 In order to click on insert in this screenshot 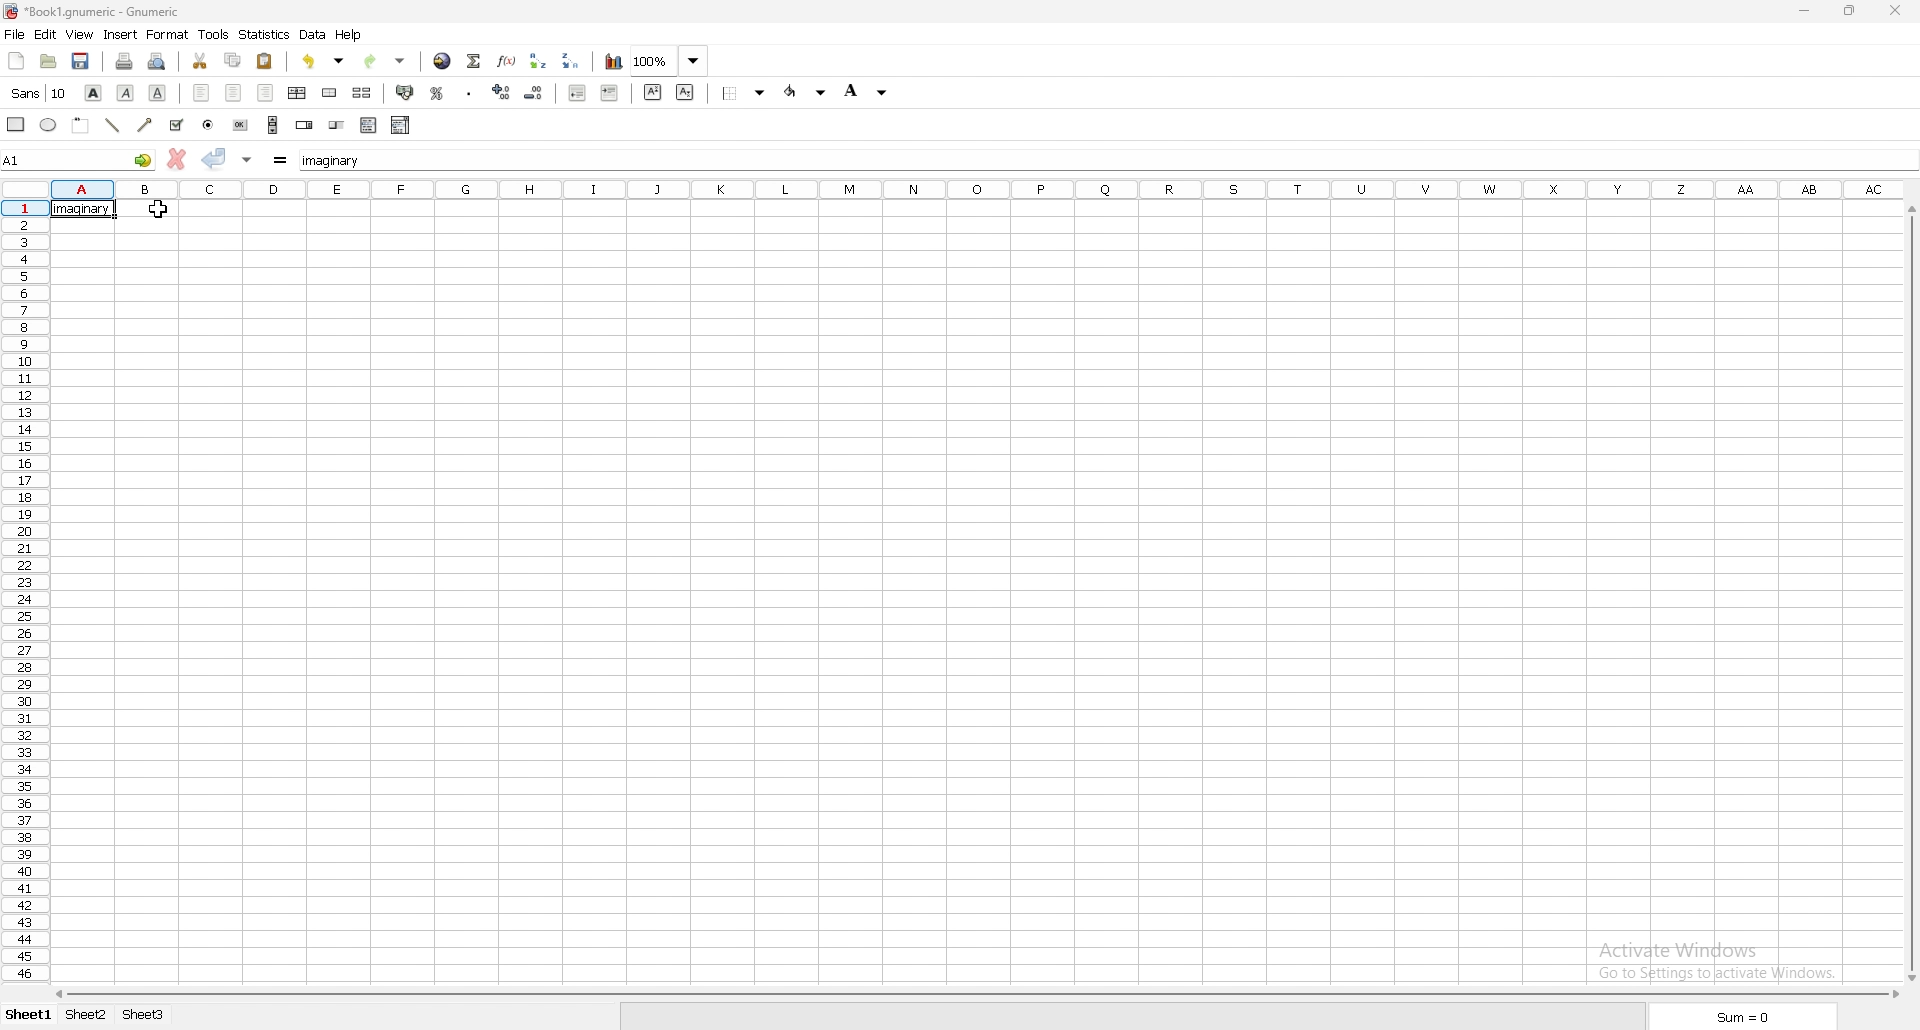, I will do `click(121, 34)`.